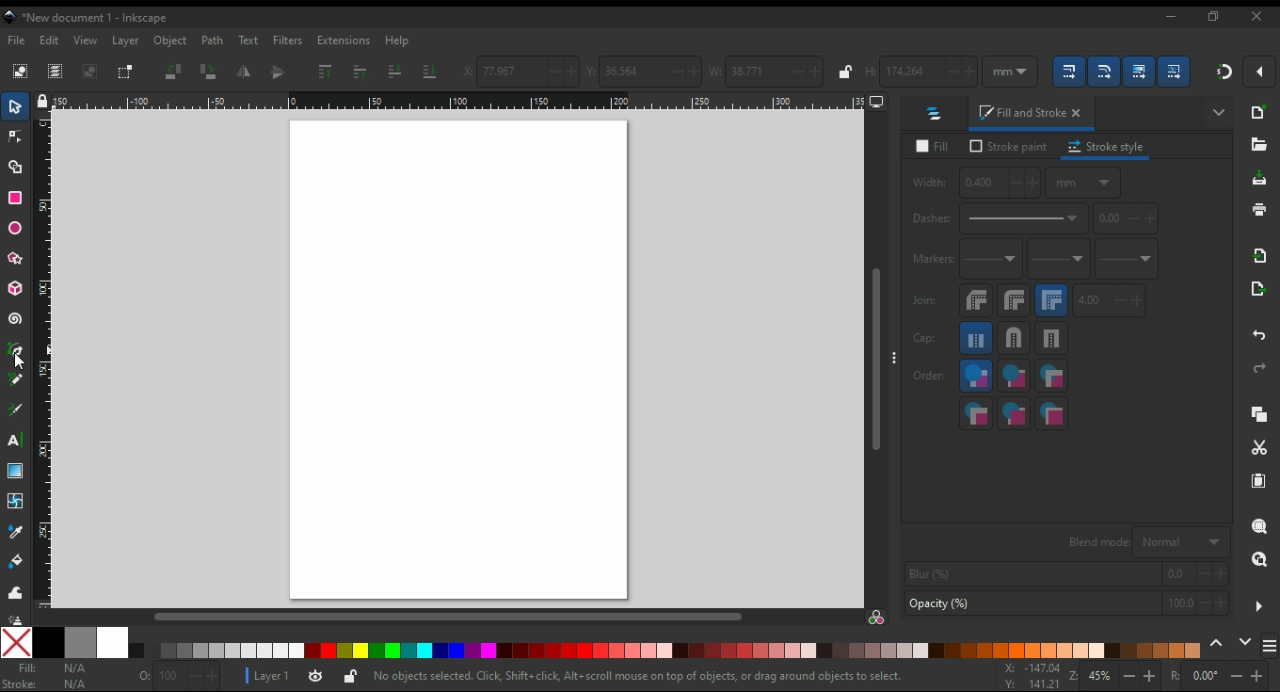 Image resolution: width=1280 pixels, height=692 pixels. What do you see at coordinates (16, 197) in the screenshot?
I see `rectangle tool` at bounding box center [16, 197].